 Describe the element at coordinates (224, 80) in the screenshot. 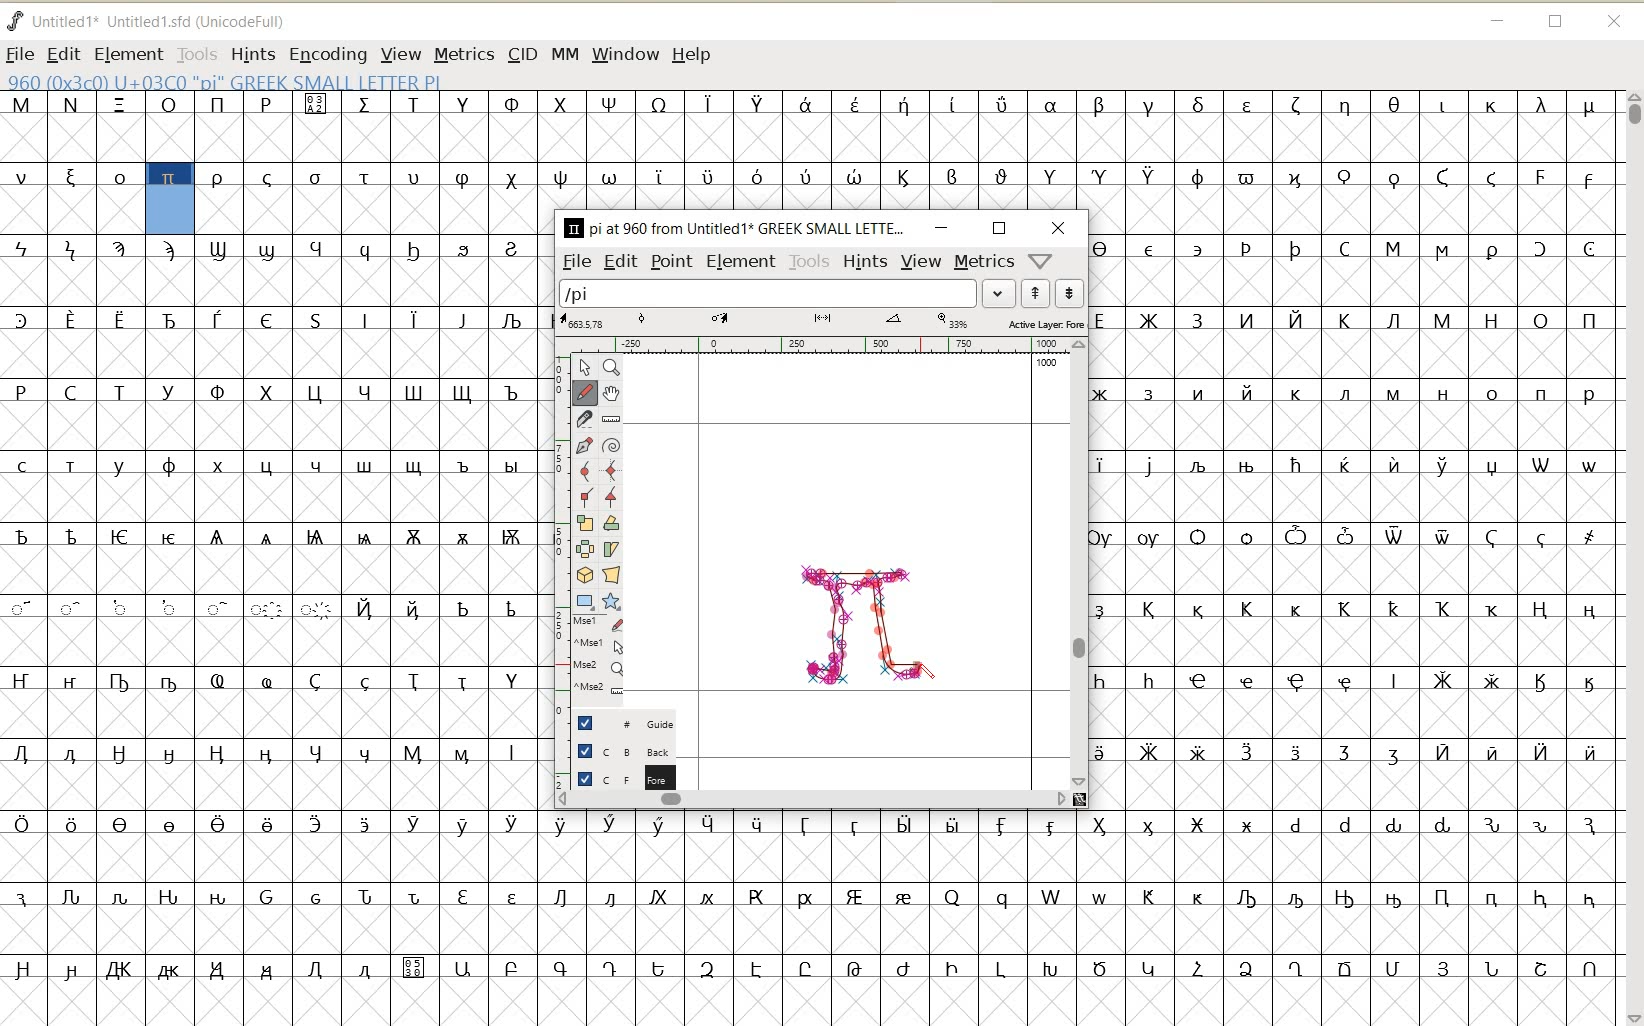

I see `GLYPHY INFO` at that location.